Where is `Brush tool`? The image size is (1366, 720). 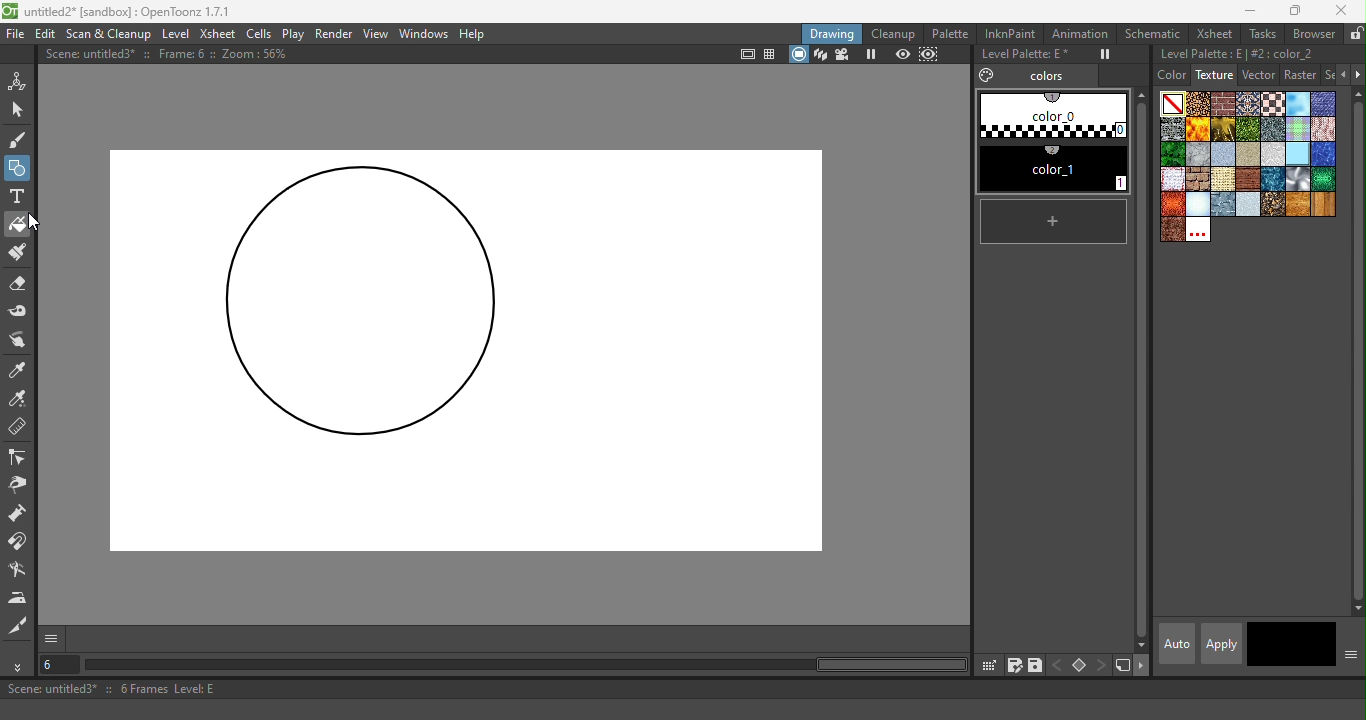
Brush tool is located at coordinates (19, 140).